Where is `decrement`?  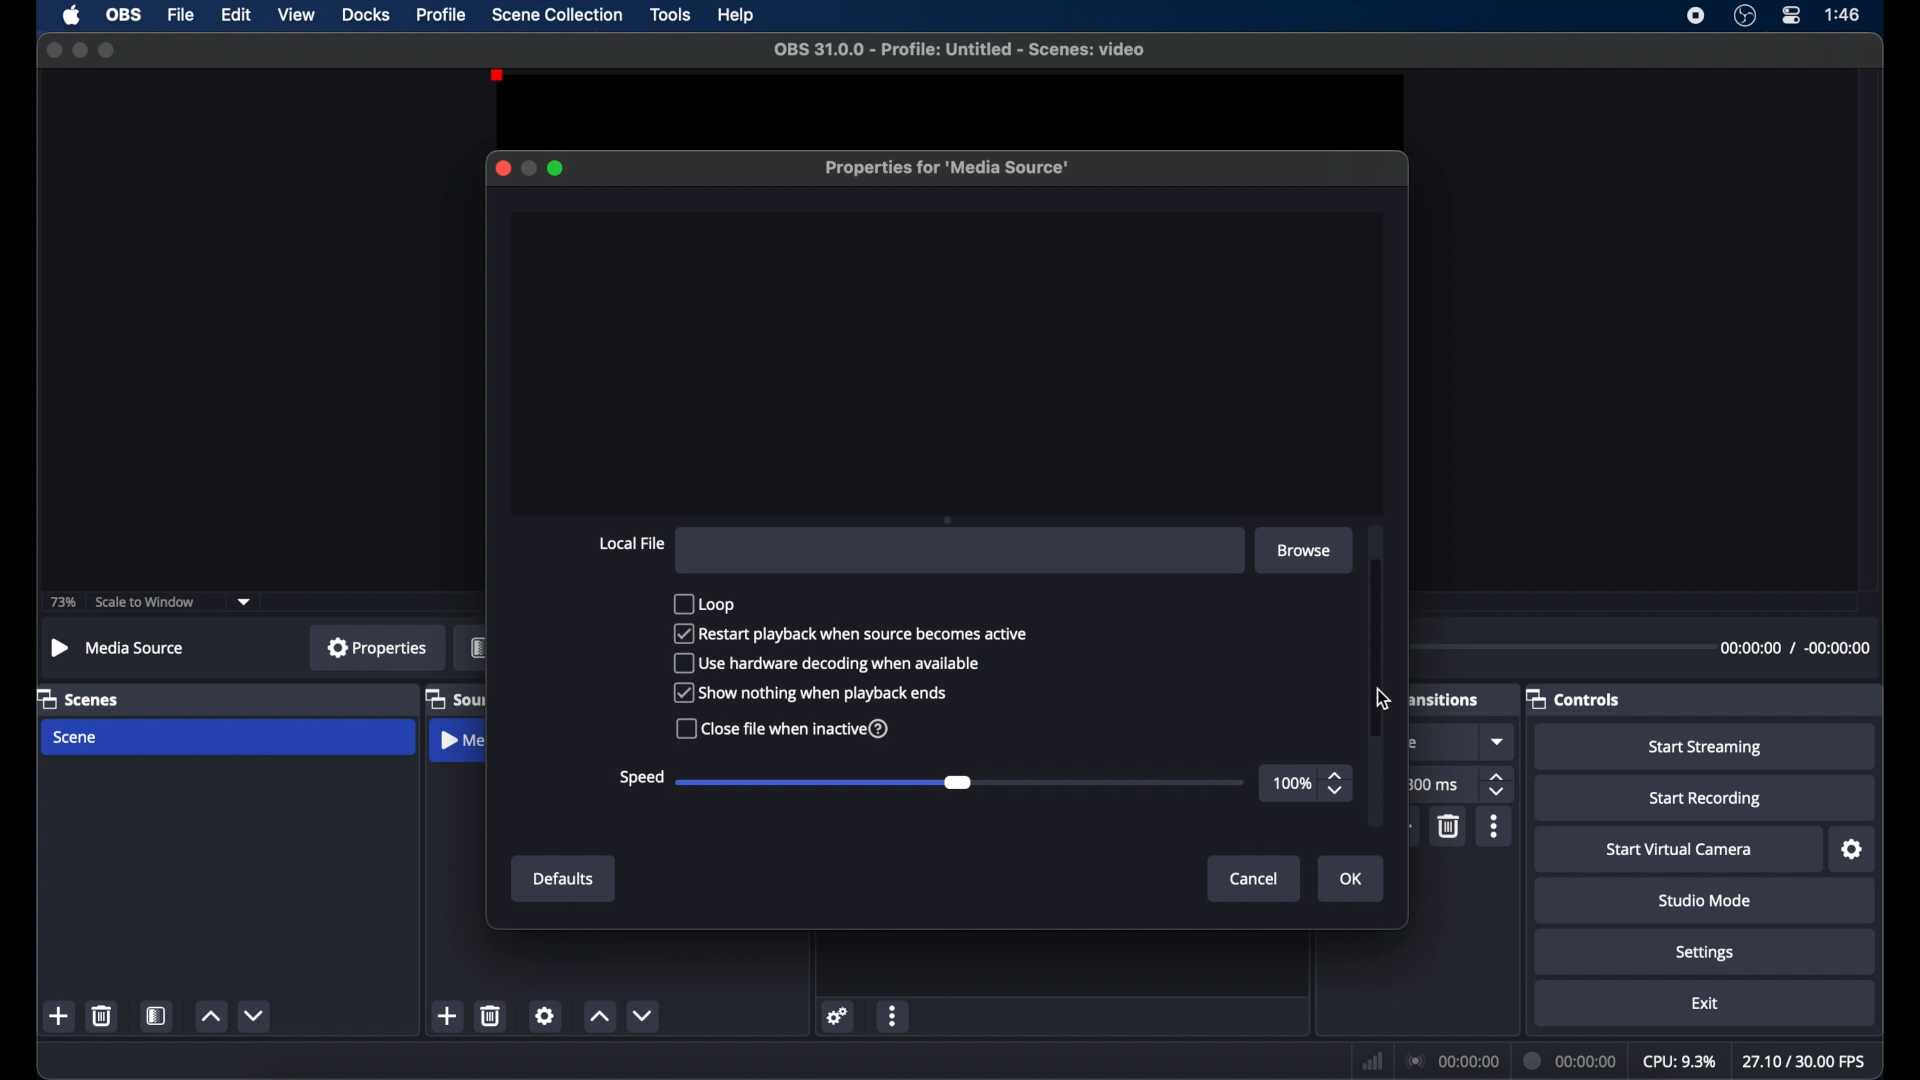 decrement is located at coordinates (643, 1015).